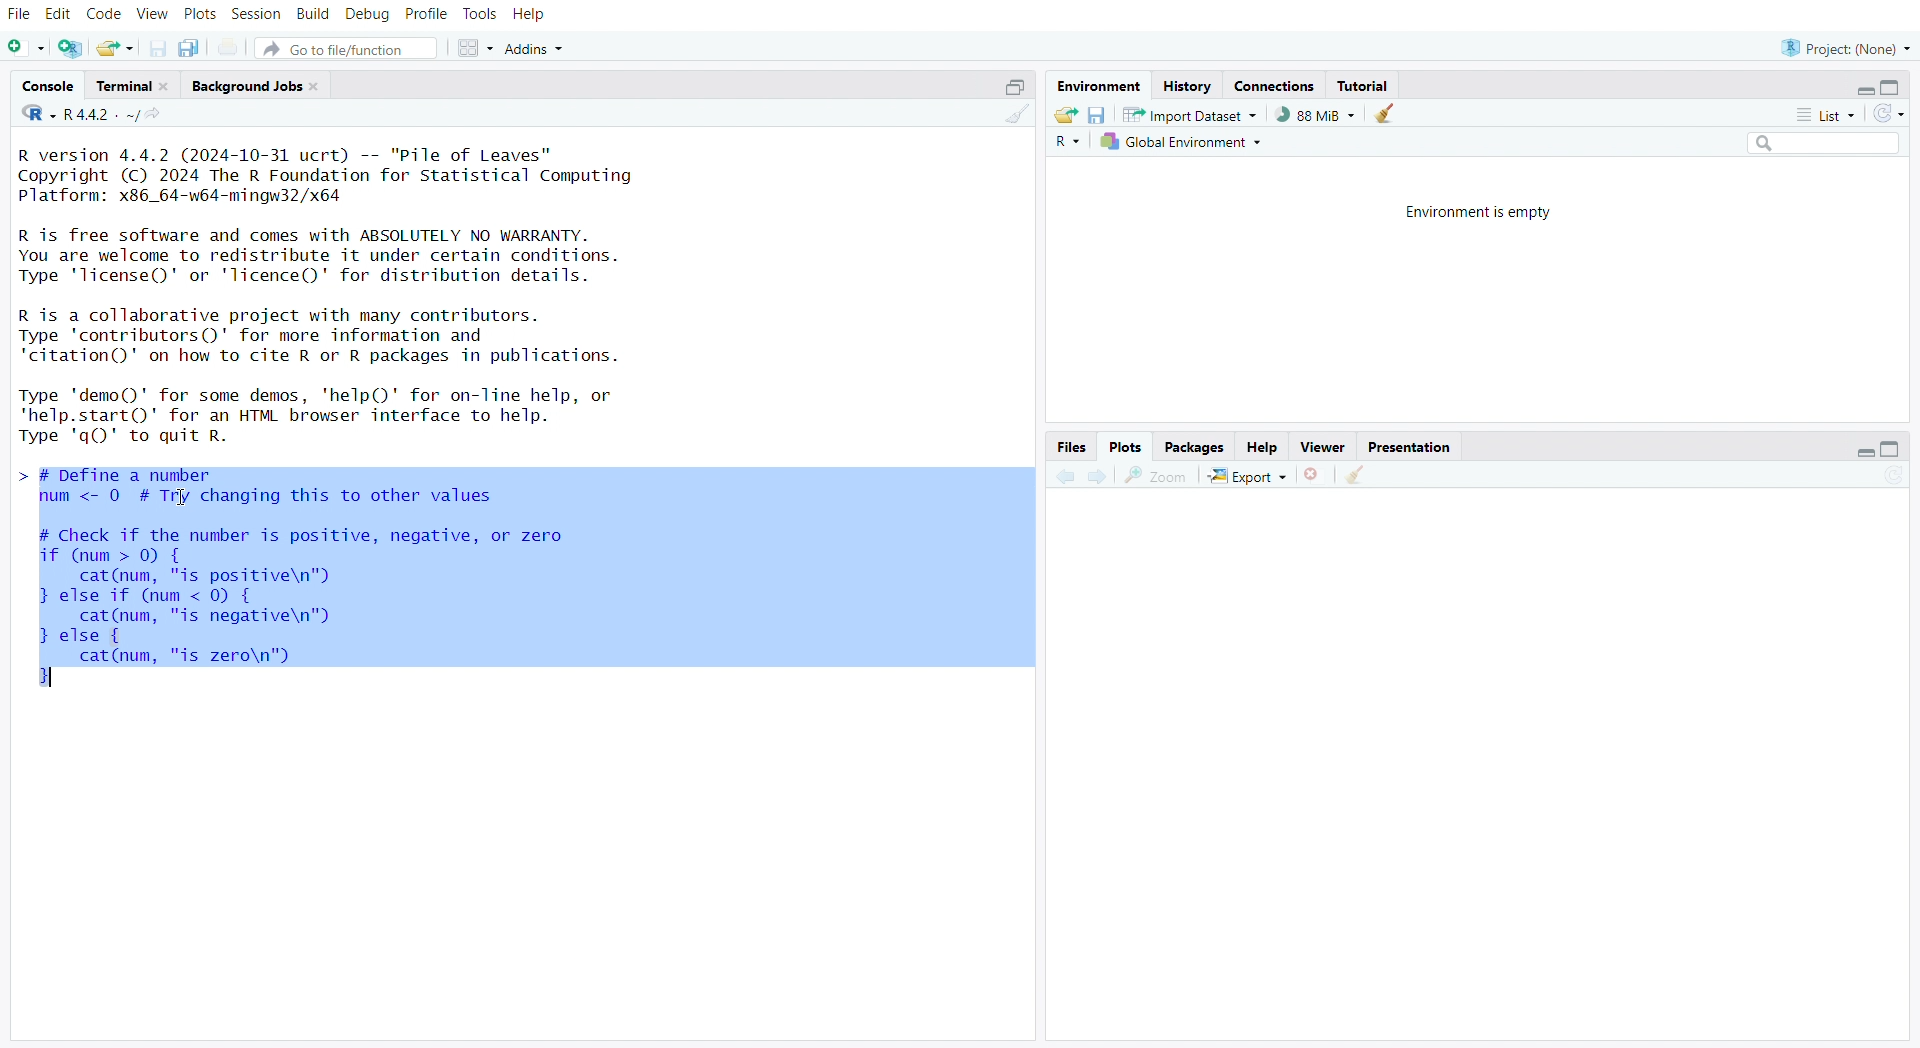  I want to click on terminal, so click(135, 86).